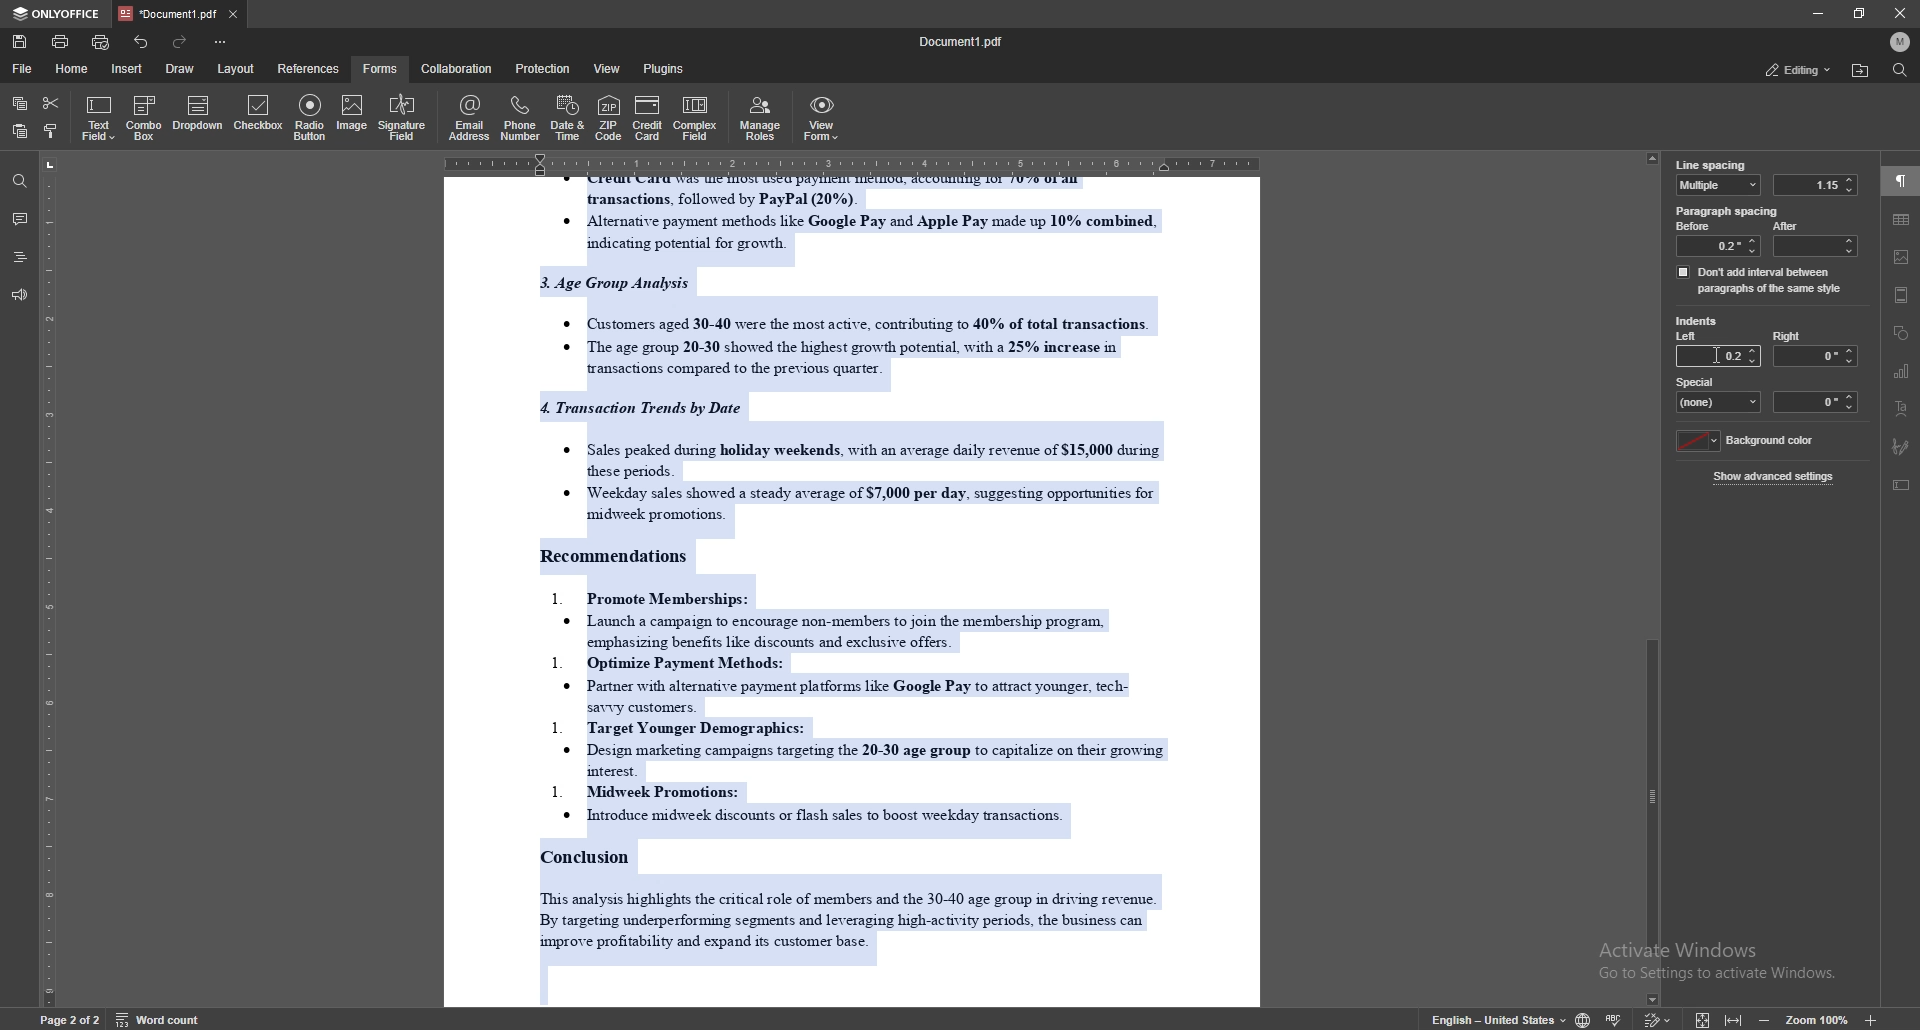 The width and height of the screenshot is (1920, 1030). I want to click on status, so click(1797, 69).